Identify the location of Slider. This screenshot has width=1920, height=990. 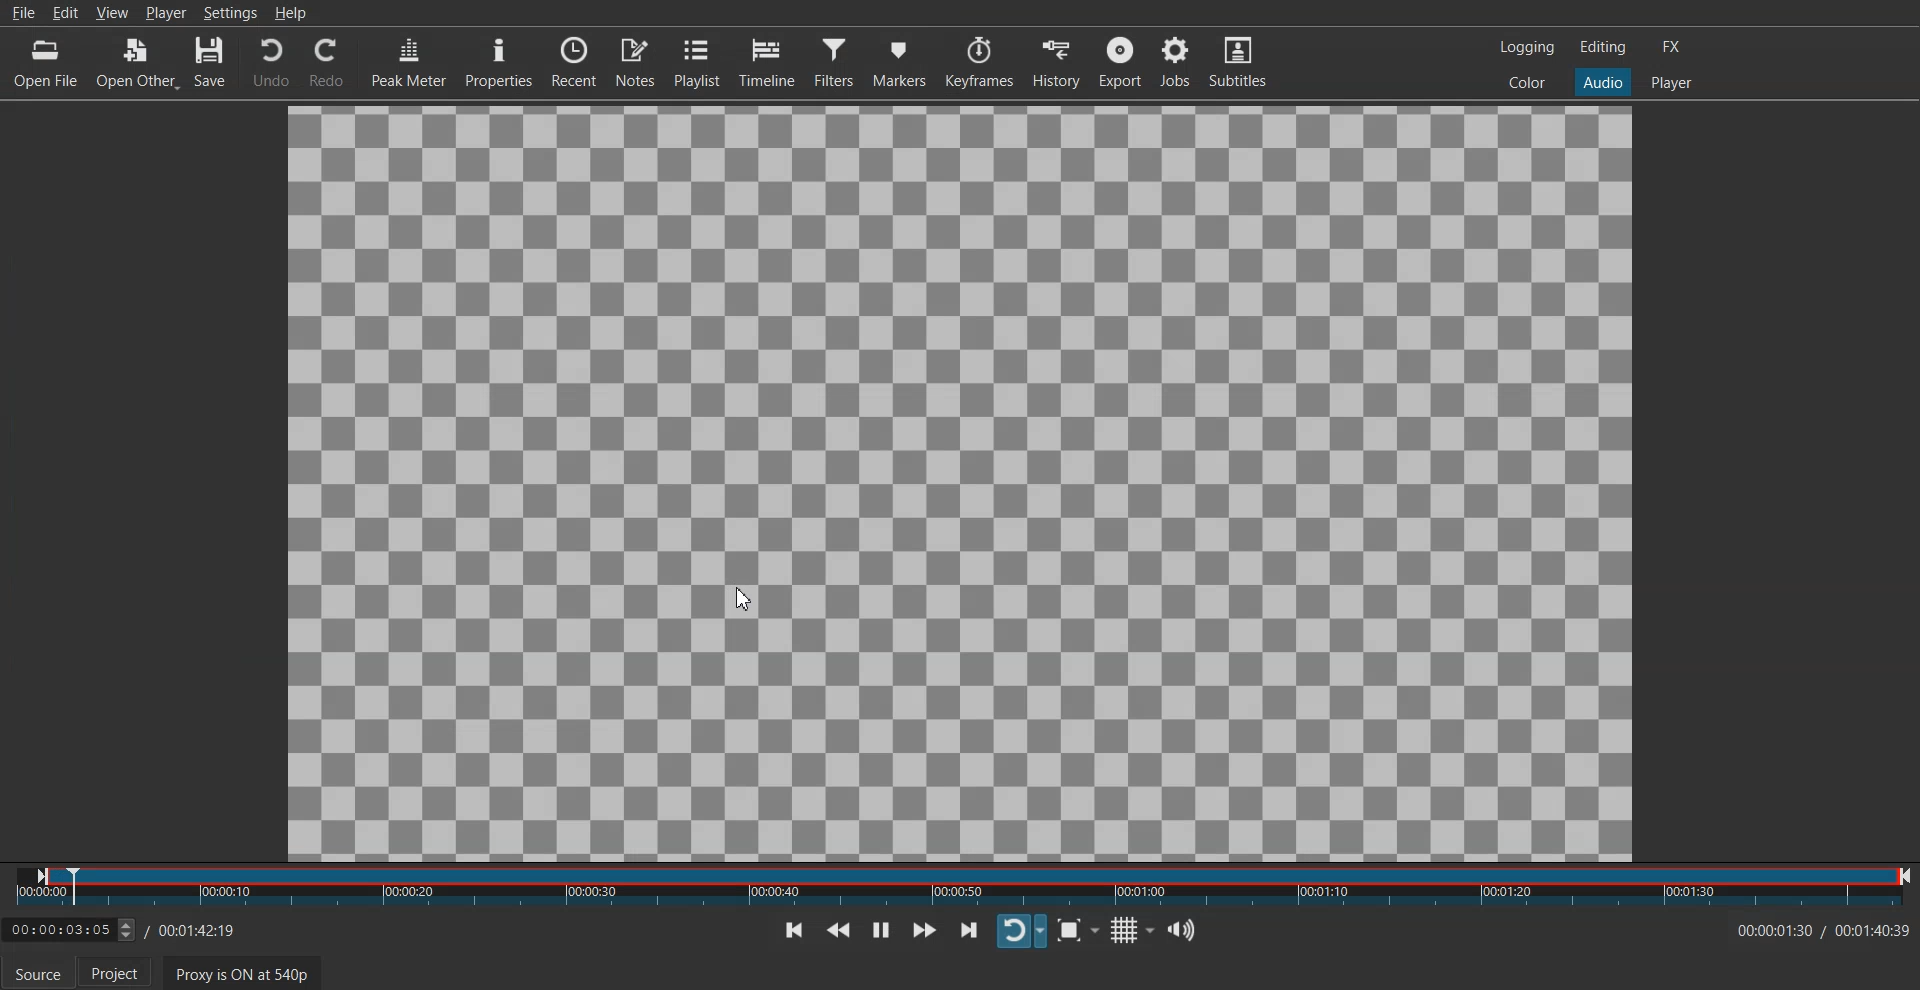
(960, 888).